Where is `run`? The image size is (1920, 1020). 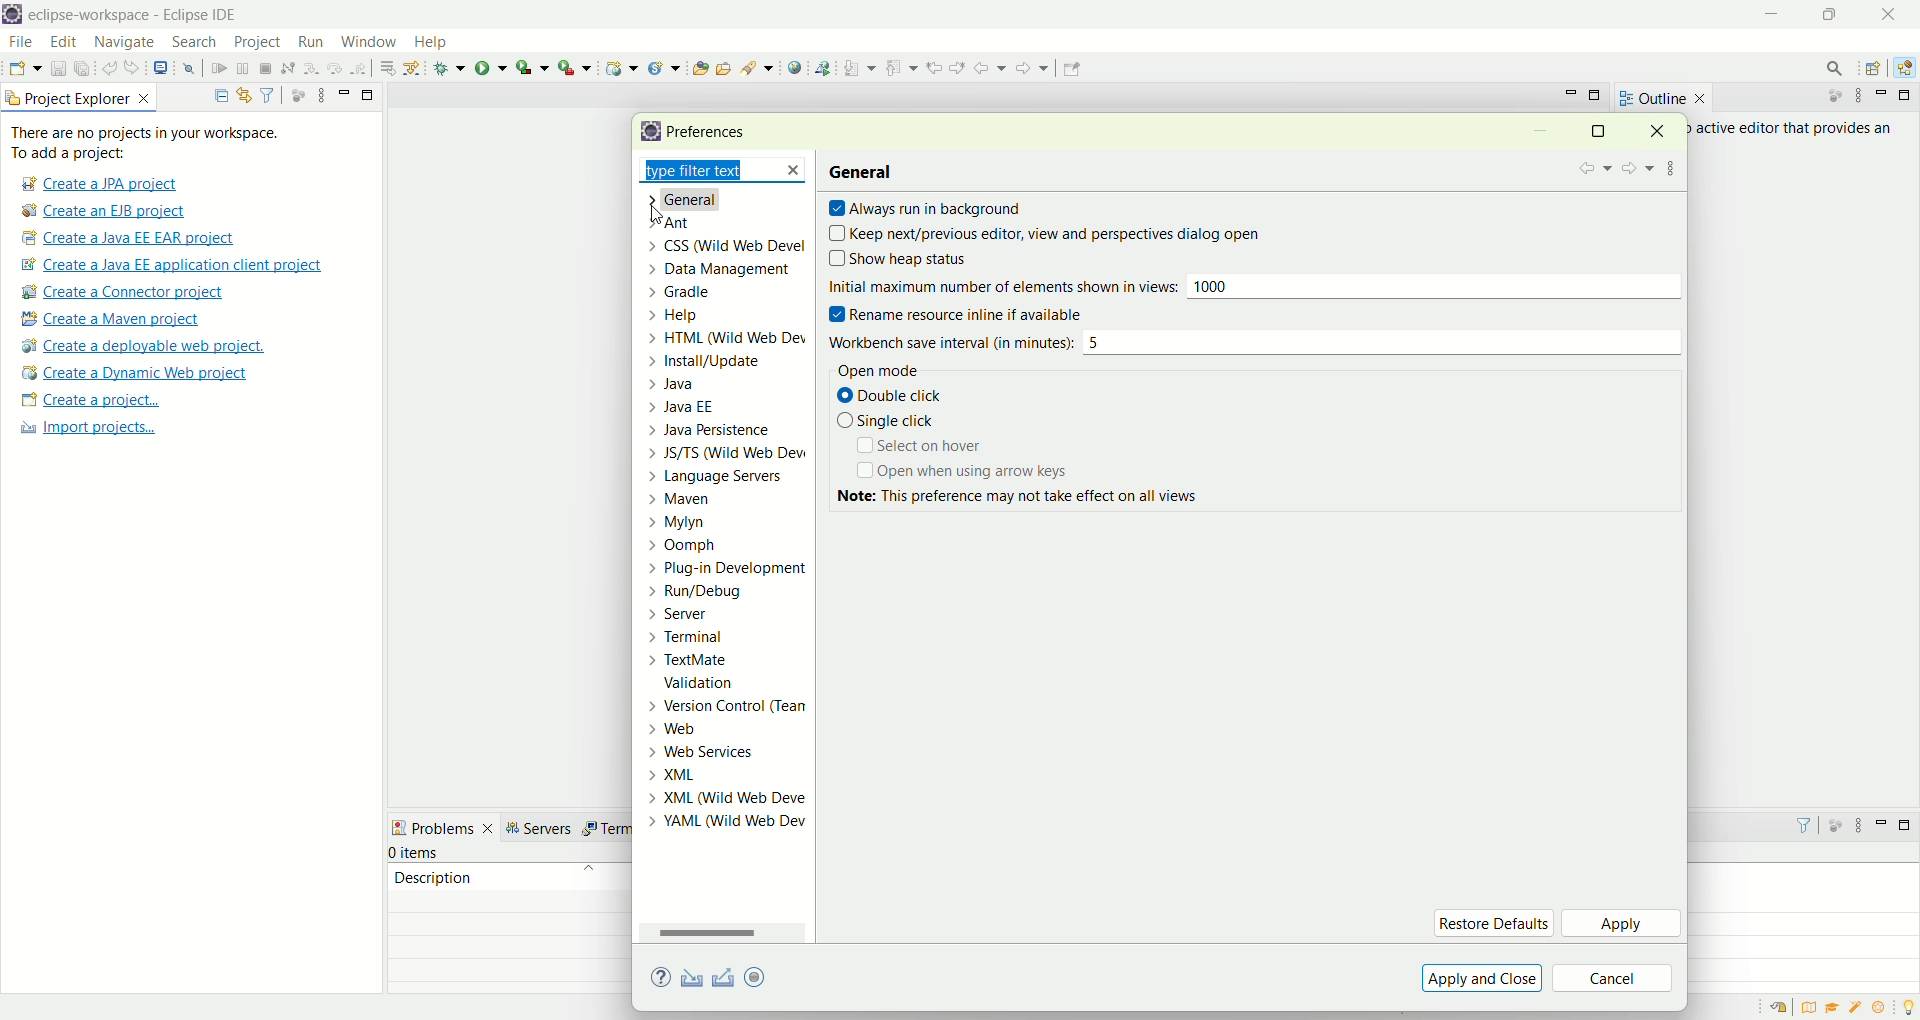
run is located at coordinates (308, 41).